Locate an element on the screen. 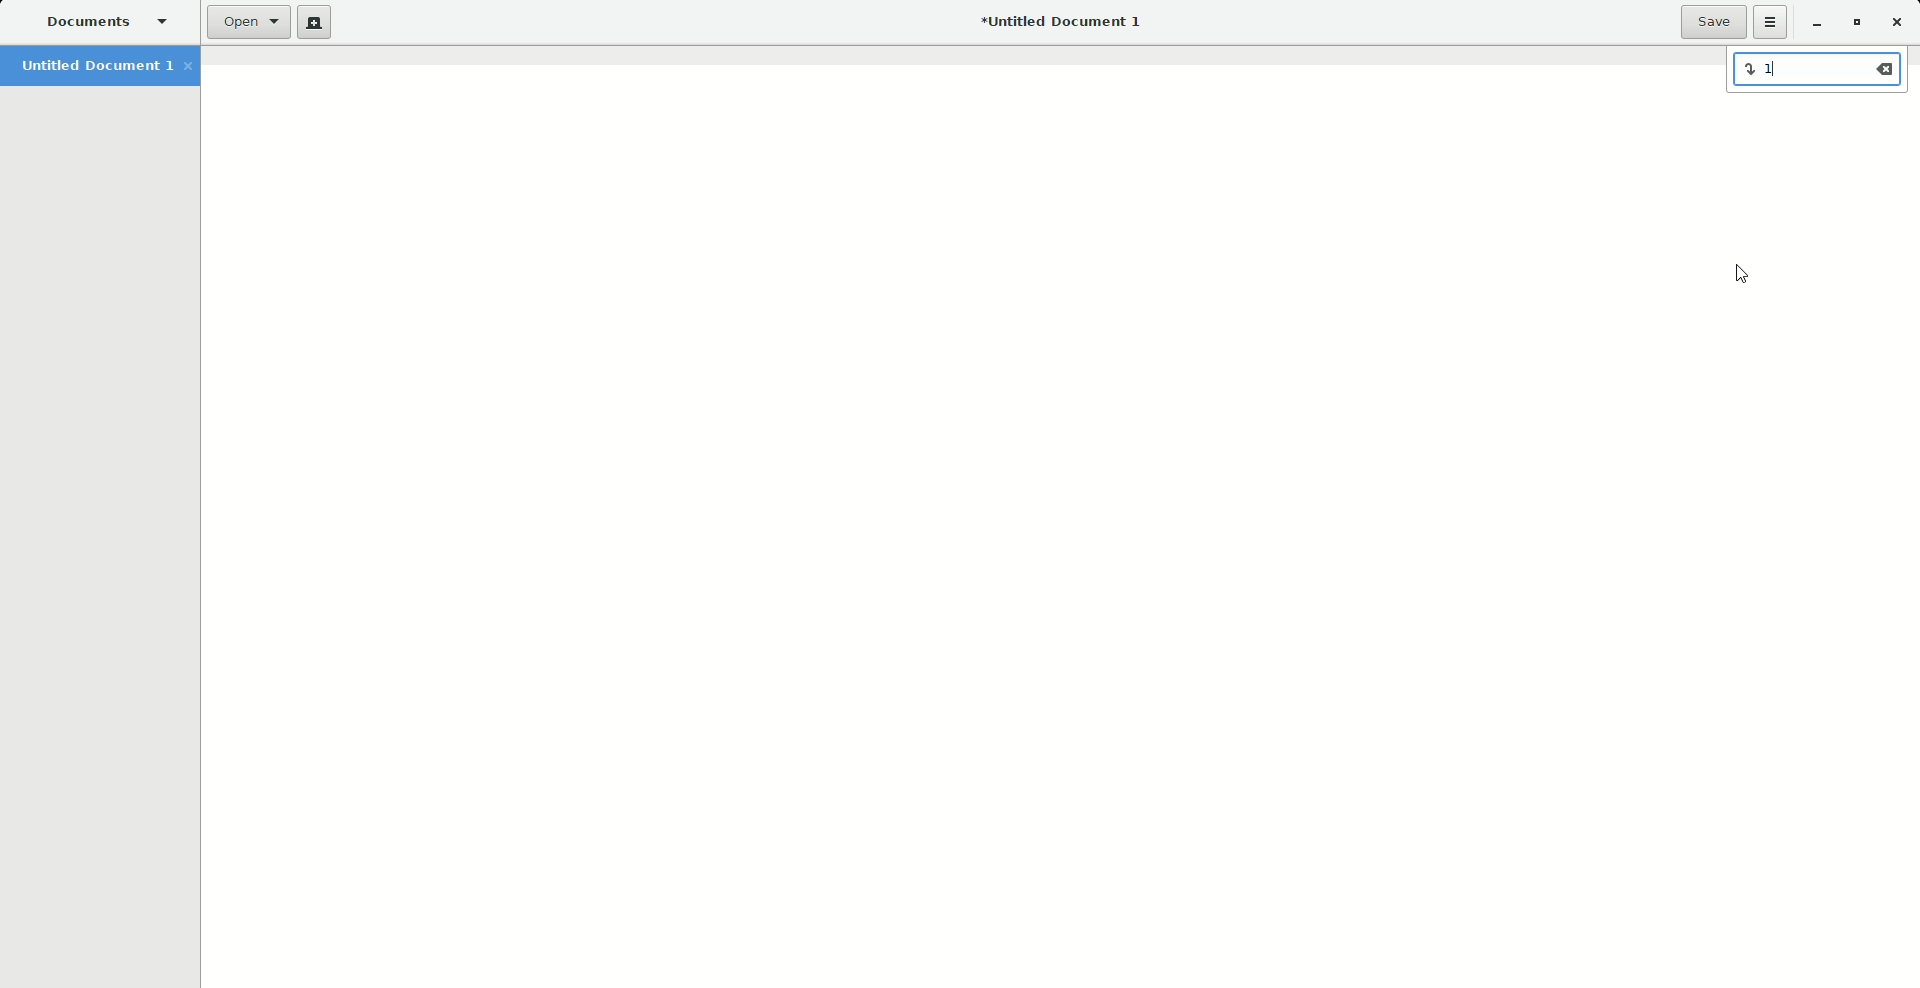 The image size is (1920, 988). Open is located at coordinates (251, 21).